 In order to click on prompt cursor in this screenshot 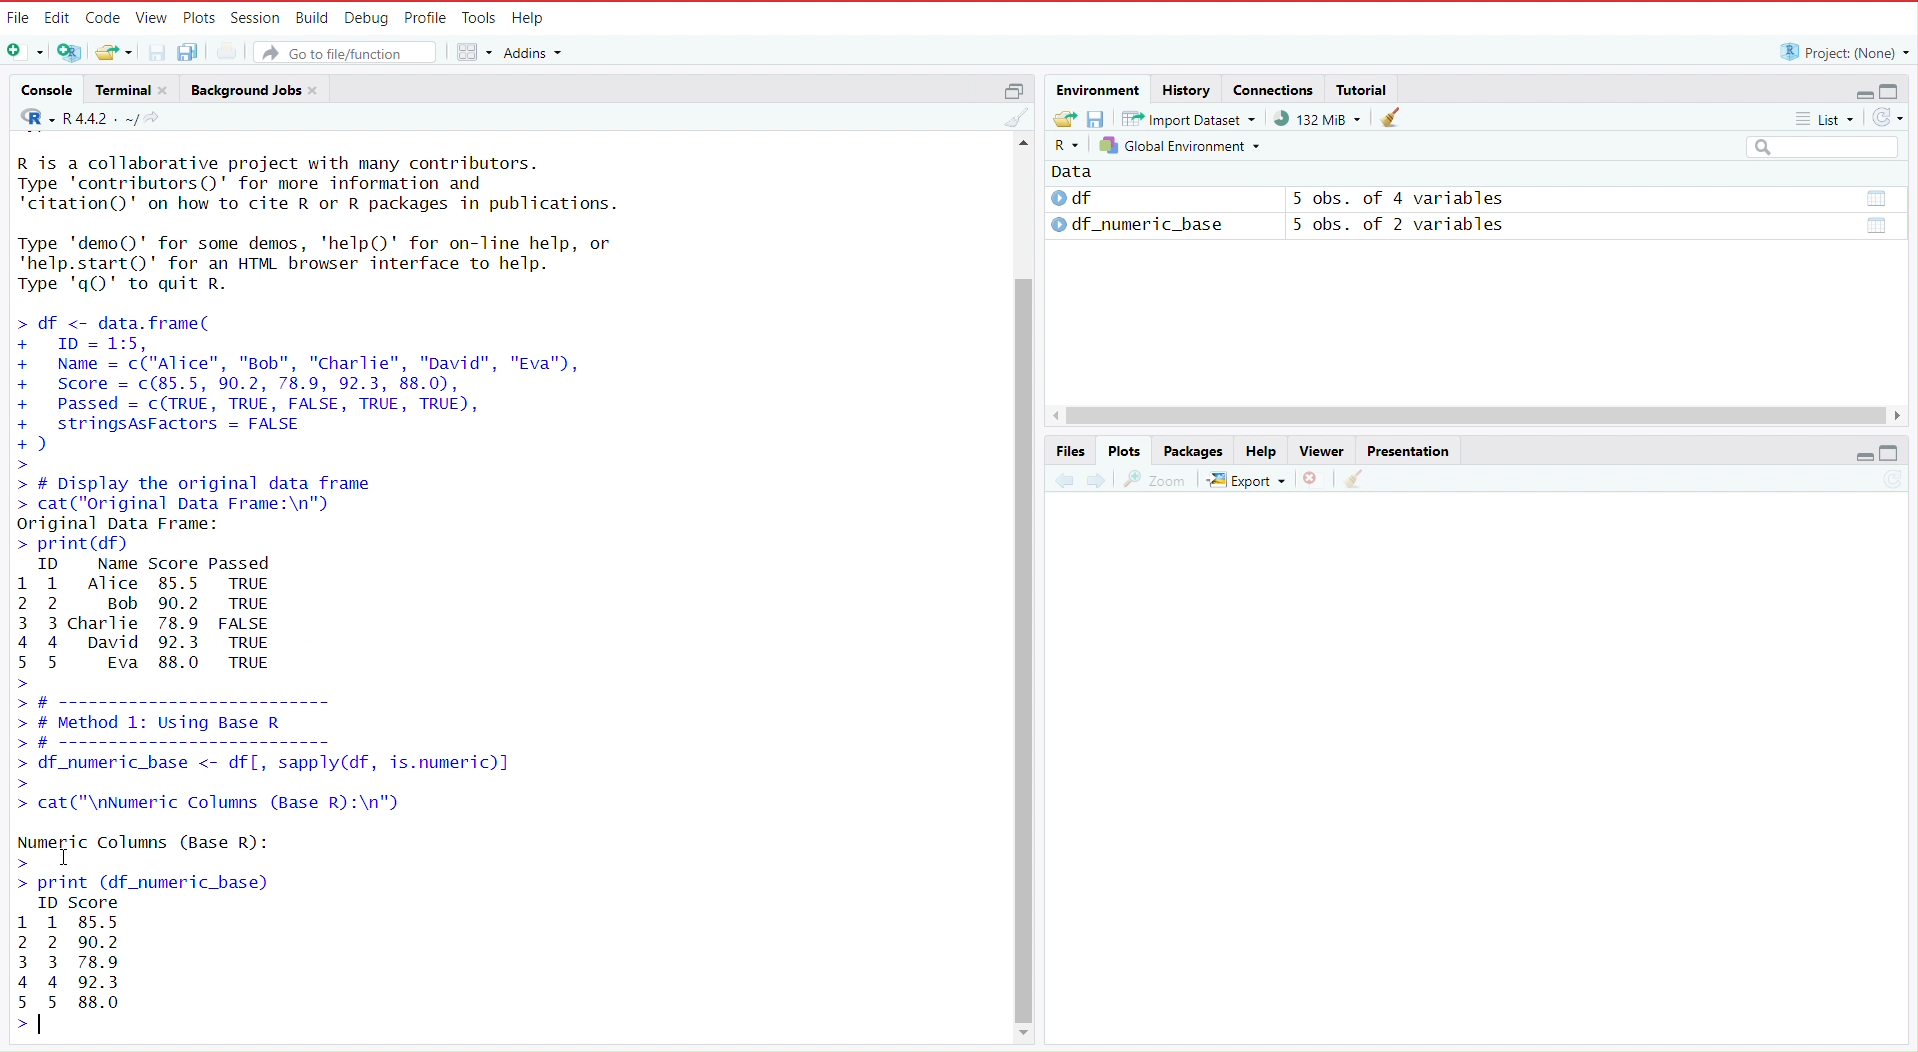, I will do `click(16, 1026)`.